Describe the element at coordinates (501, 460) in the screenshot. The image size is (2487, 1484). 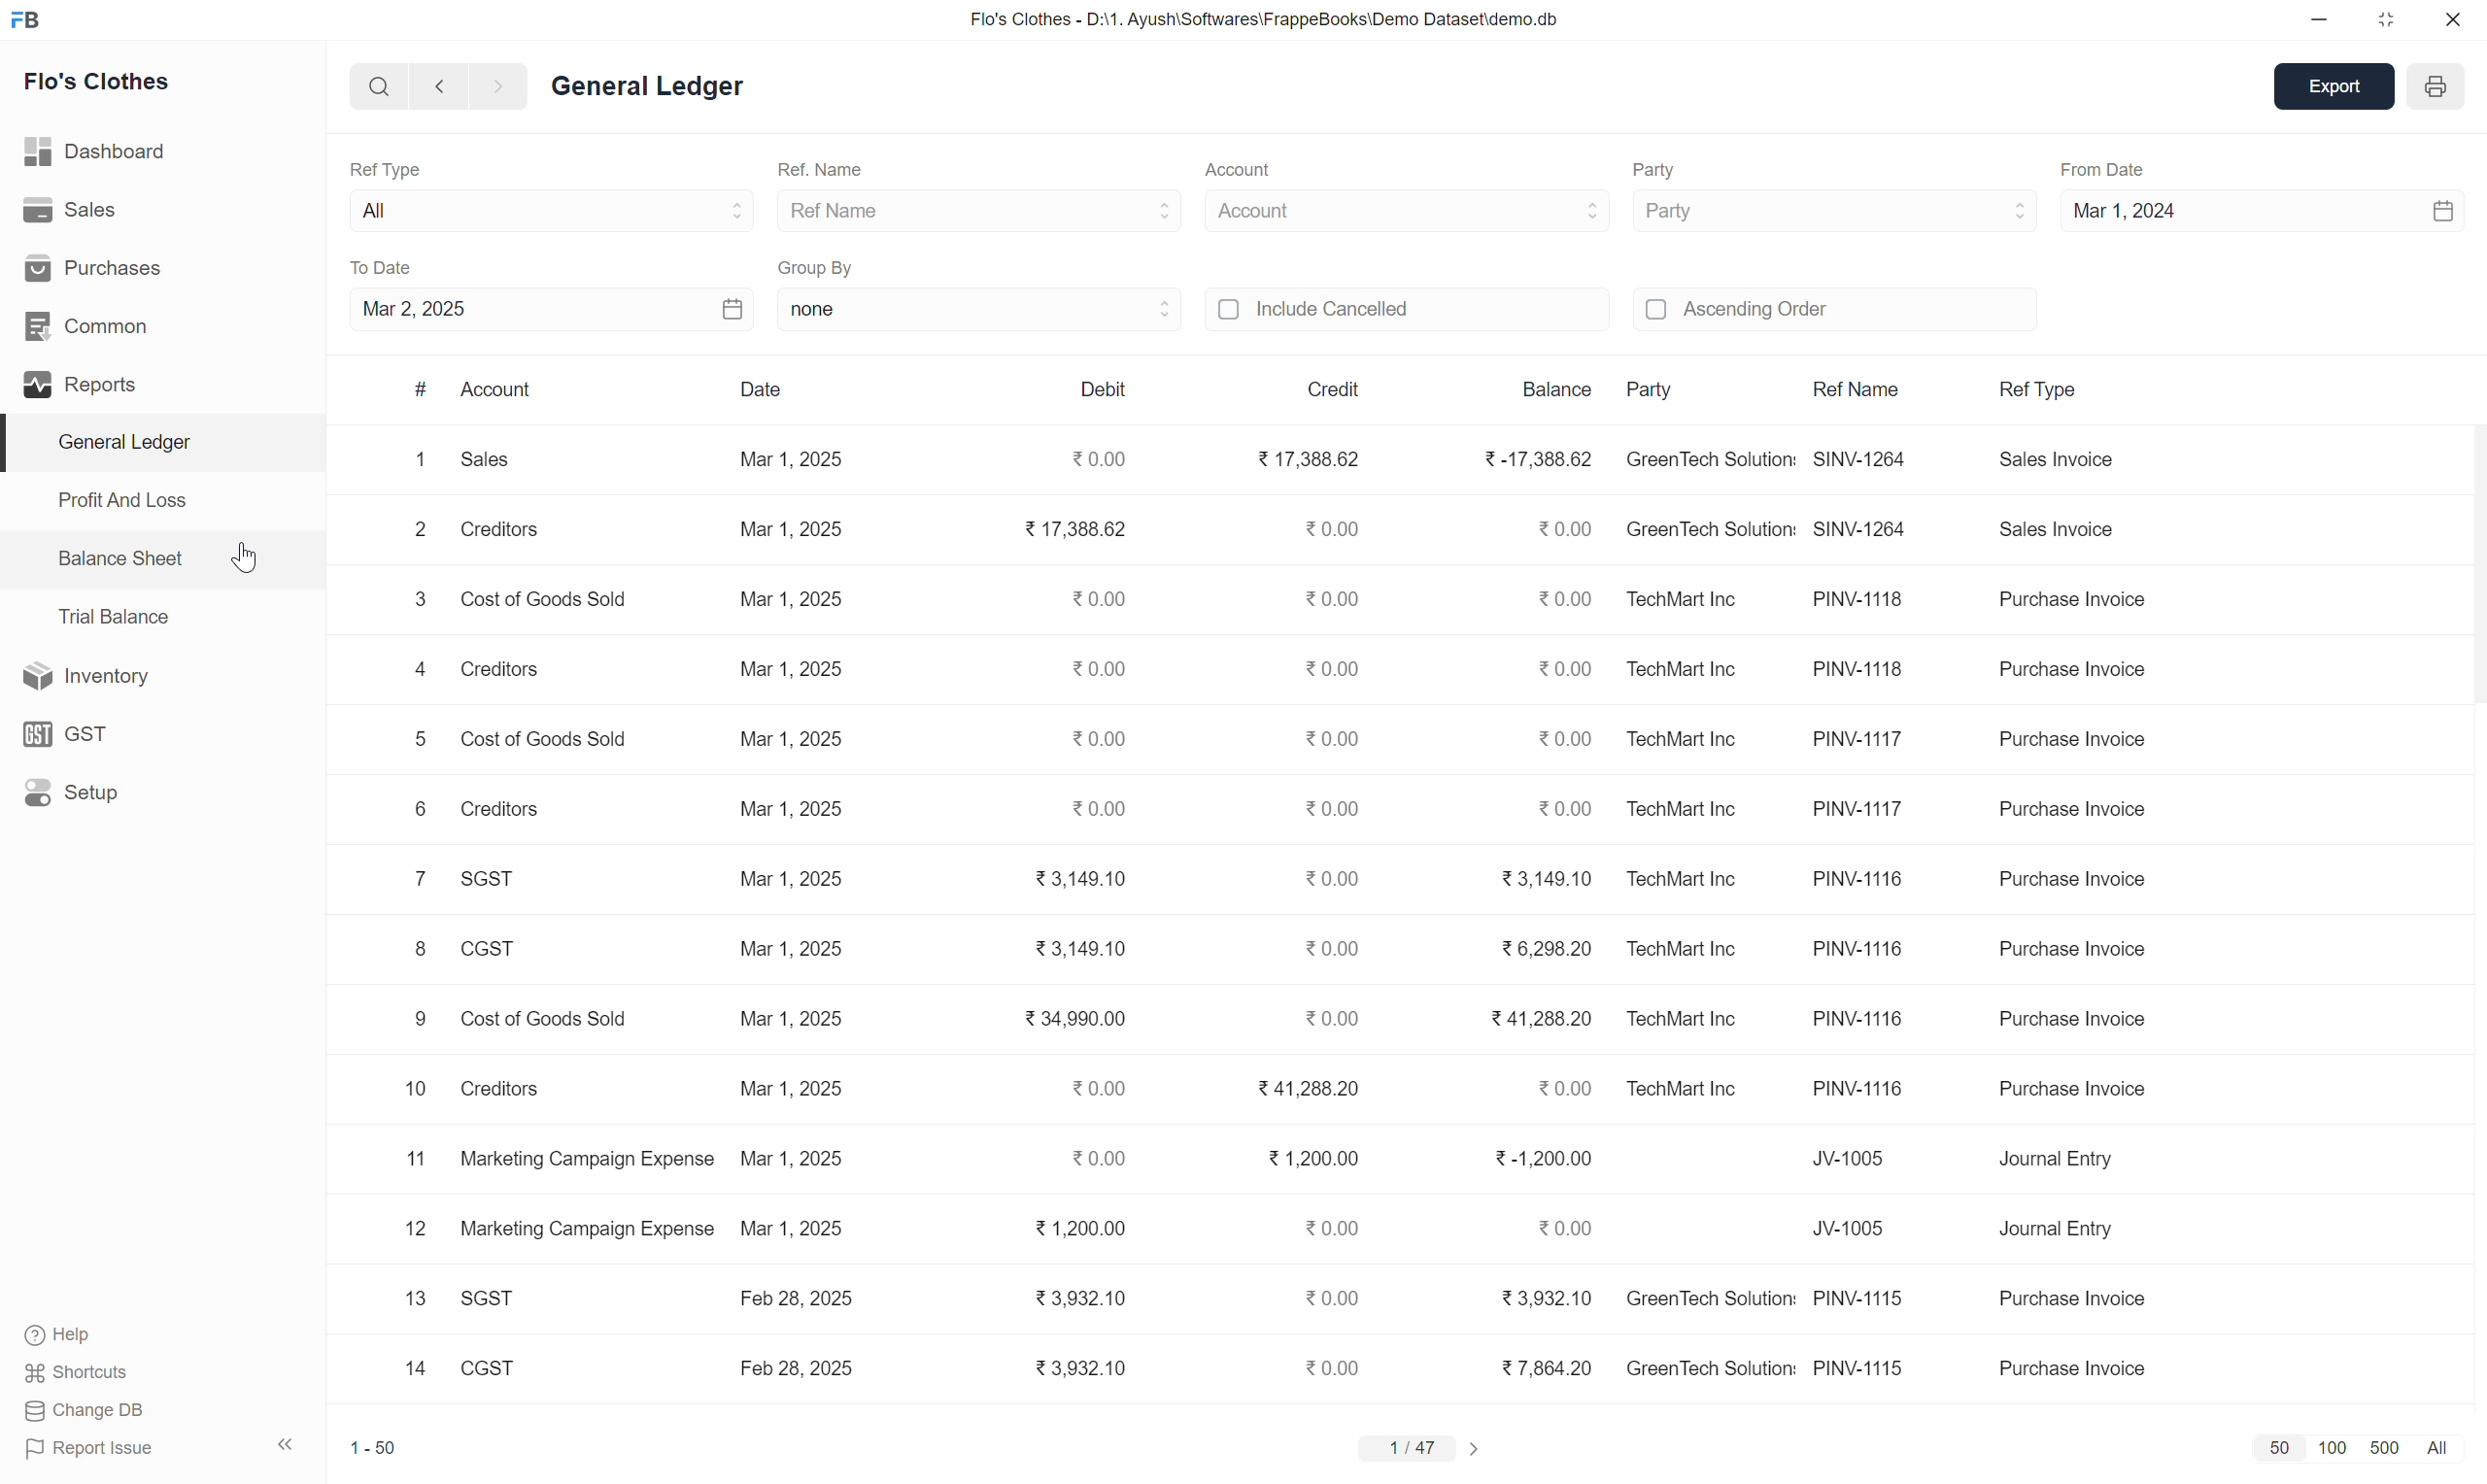
I see `Sales` at that location.